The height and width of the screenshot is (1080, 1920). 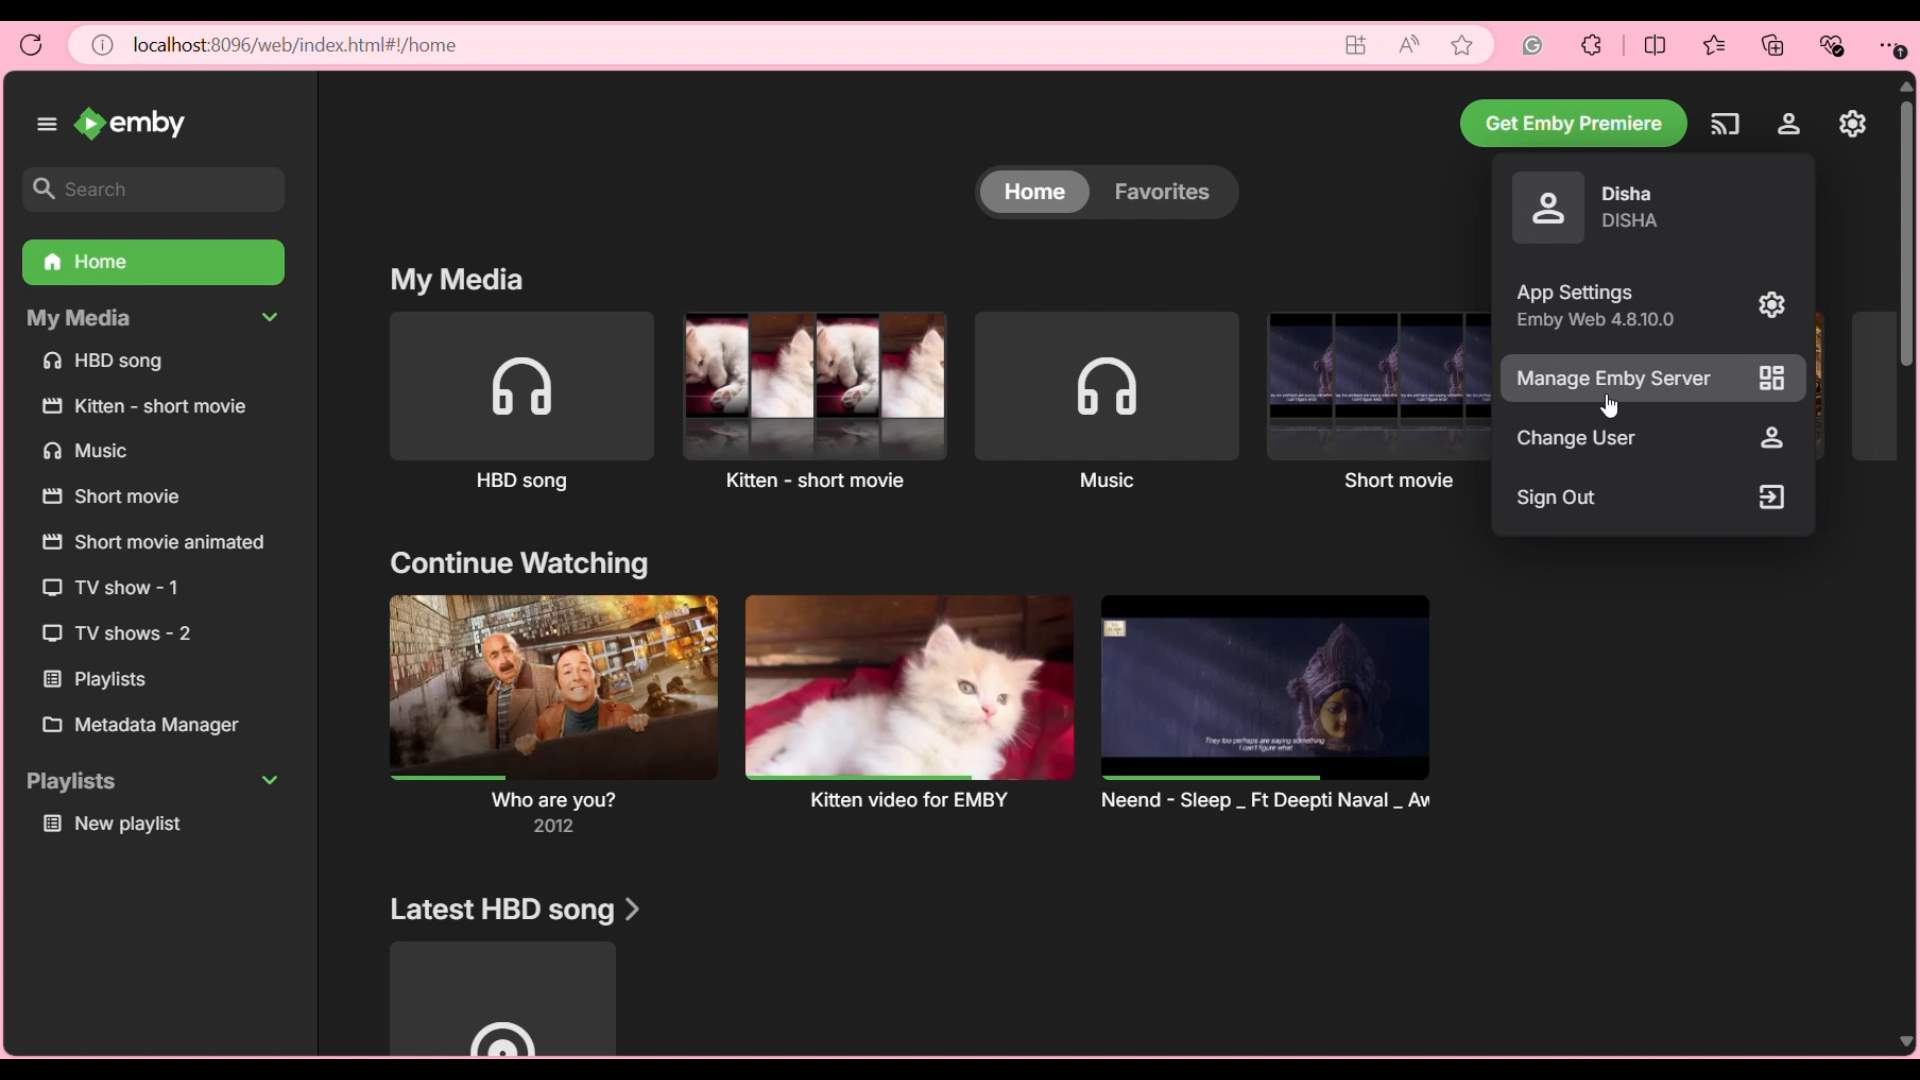 I want to click on continue watching, so click(x=511, y=565).